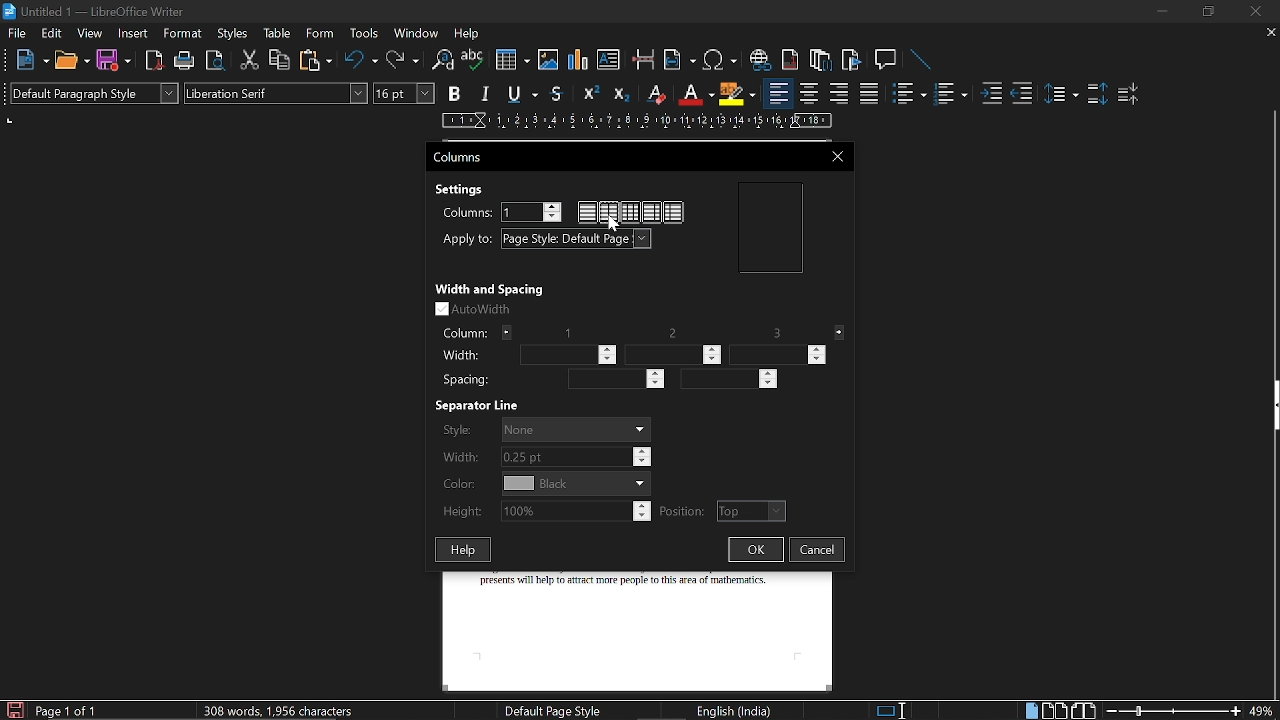 This screenshot has height=720, width=1280. I want to click on empty preview field, so click(770, 226).